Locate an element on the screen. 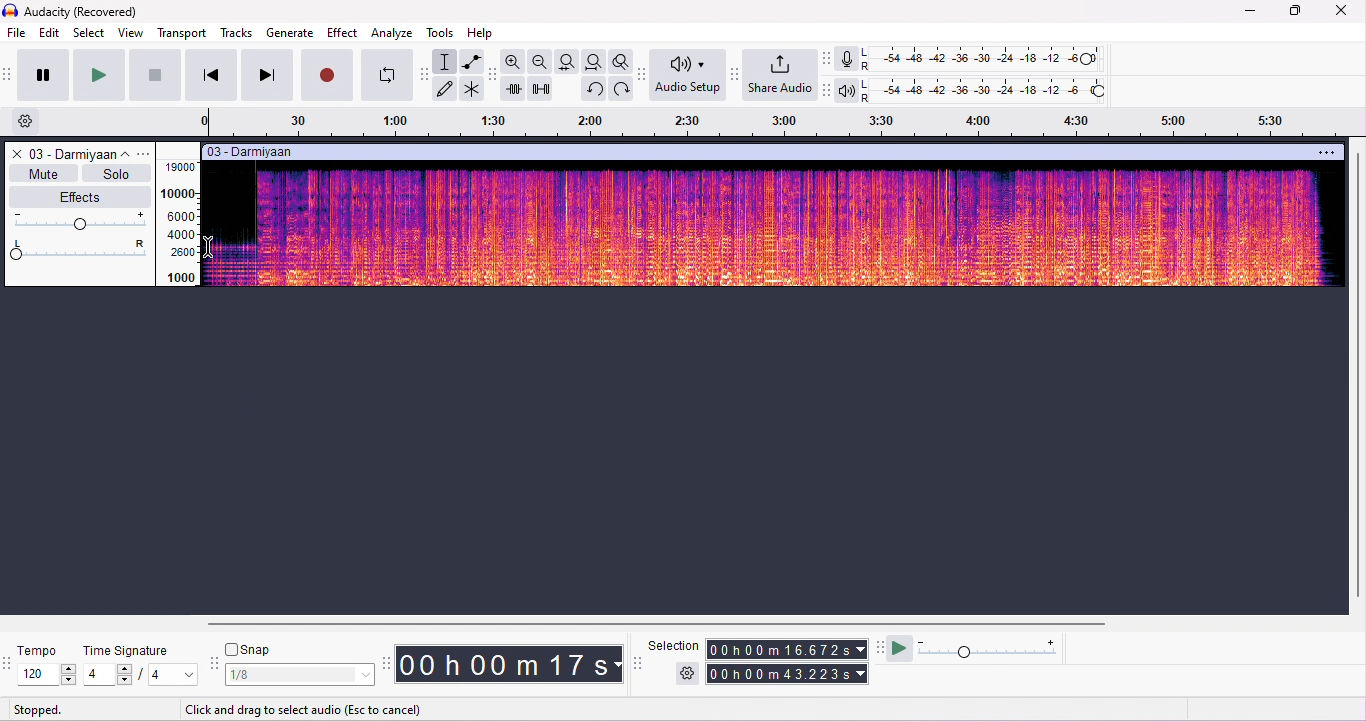 Image resolution: width=1366 pixels, height=722 pixels. select tempo is located at coordinates (47, 674).